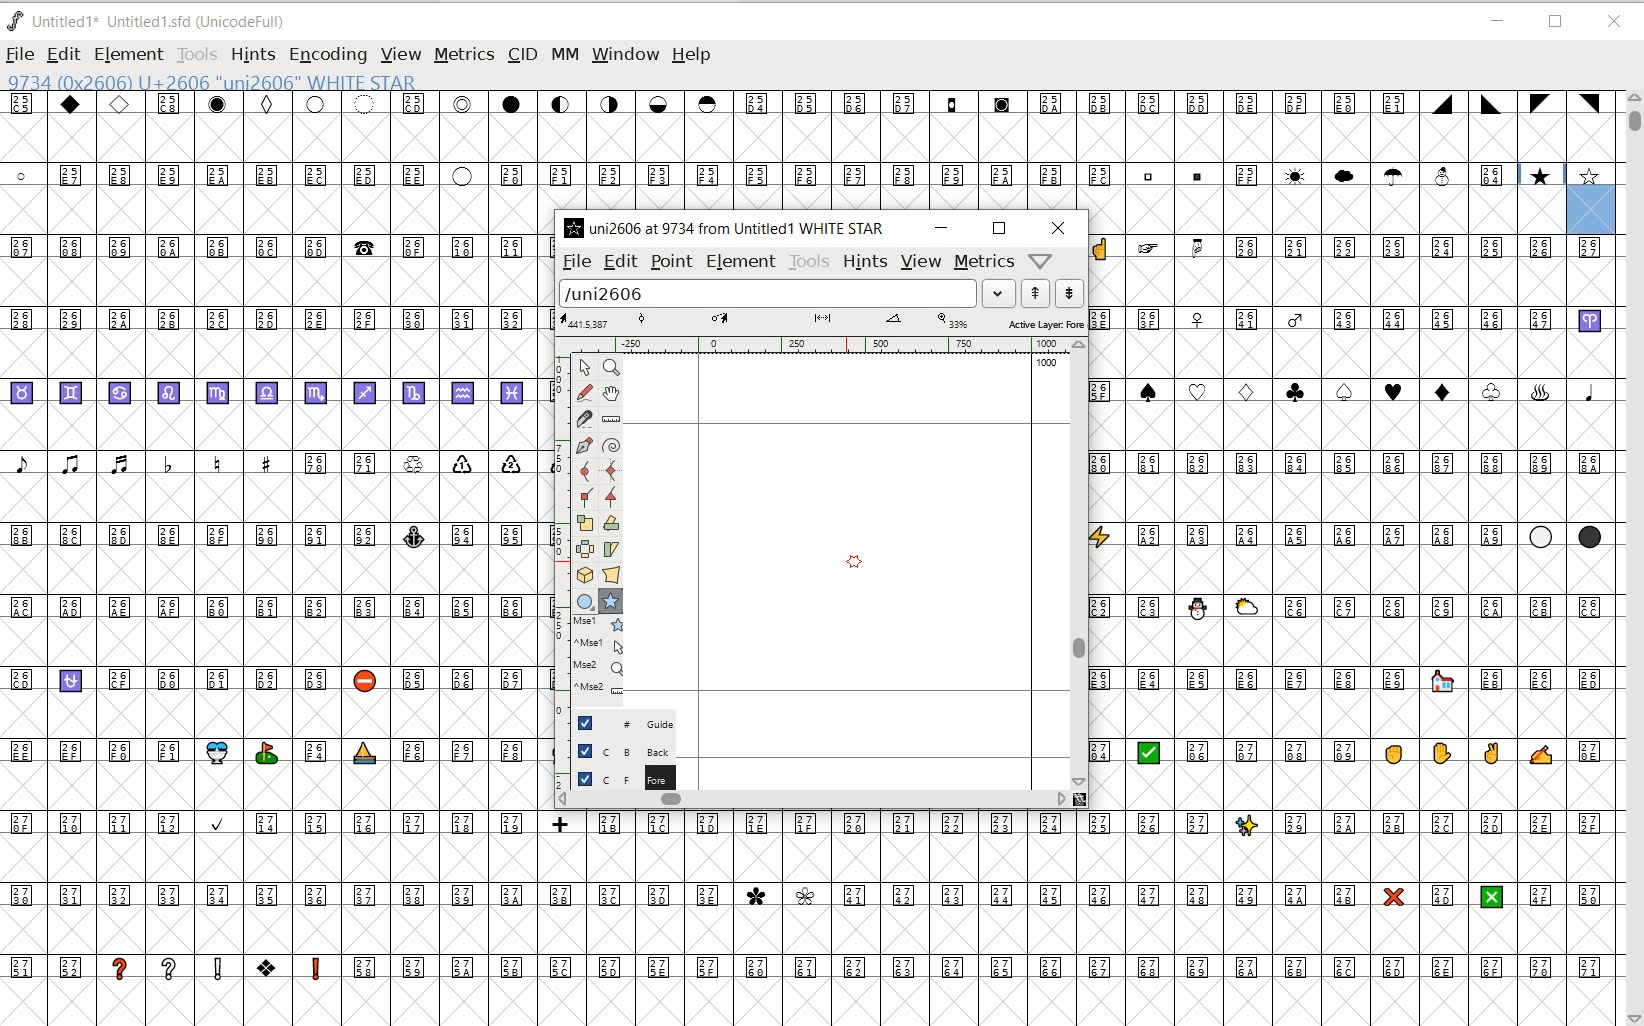 Image resolution: width=1644 pixels, height=1026 pixels. I want to click on metrics, so click(985, 262).